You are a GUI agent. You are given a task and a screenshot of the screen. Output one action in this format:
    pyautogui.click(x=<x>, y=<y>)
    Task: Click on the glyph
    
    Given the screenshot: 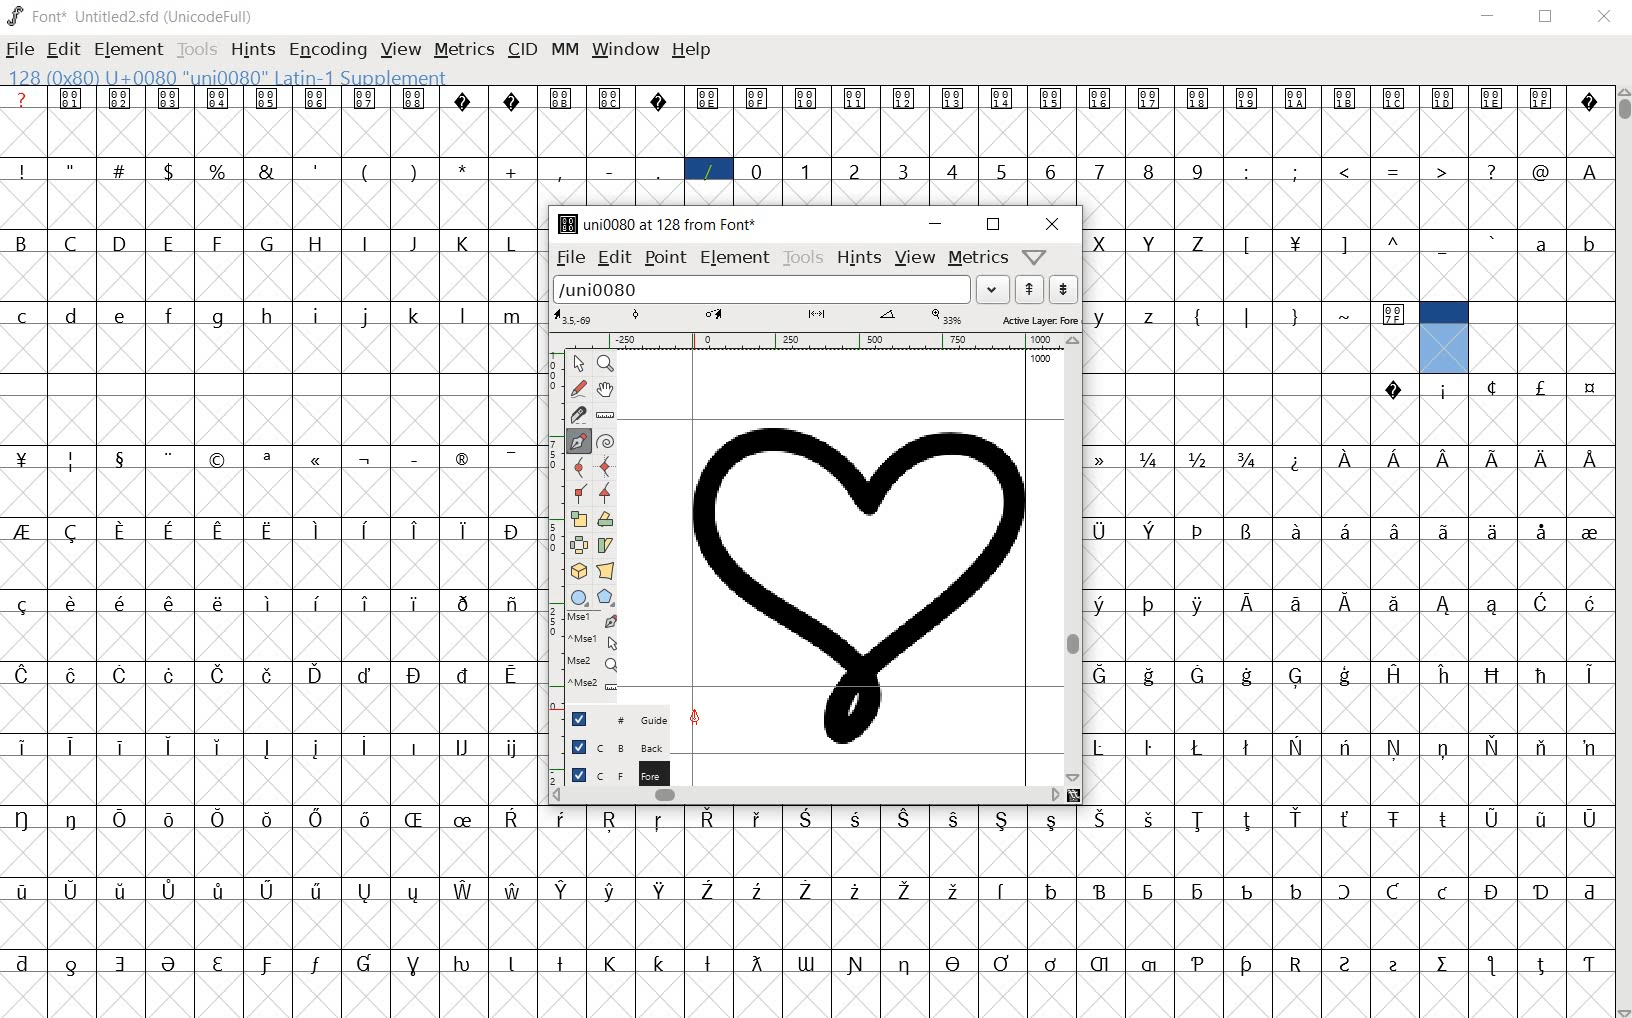 What is the action you would take?
    pyautogui.click(x=1590, y=172)
    